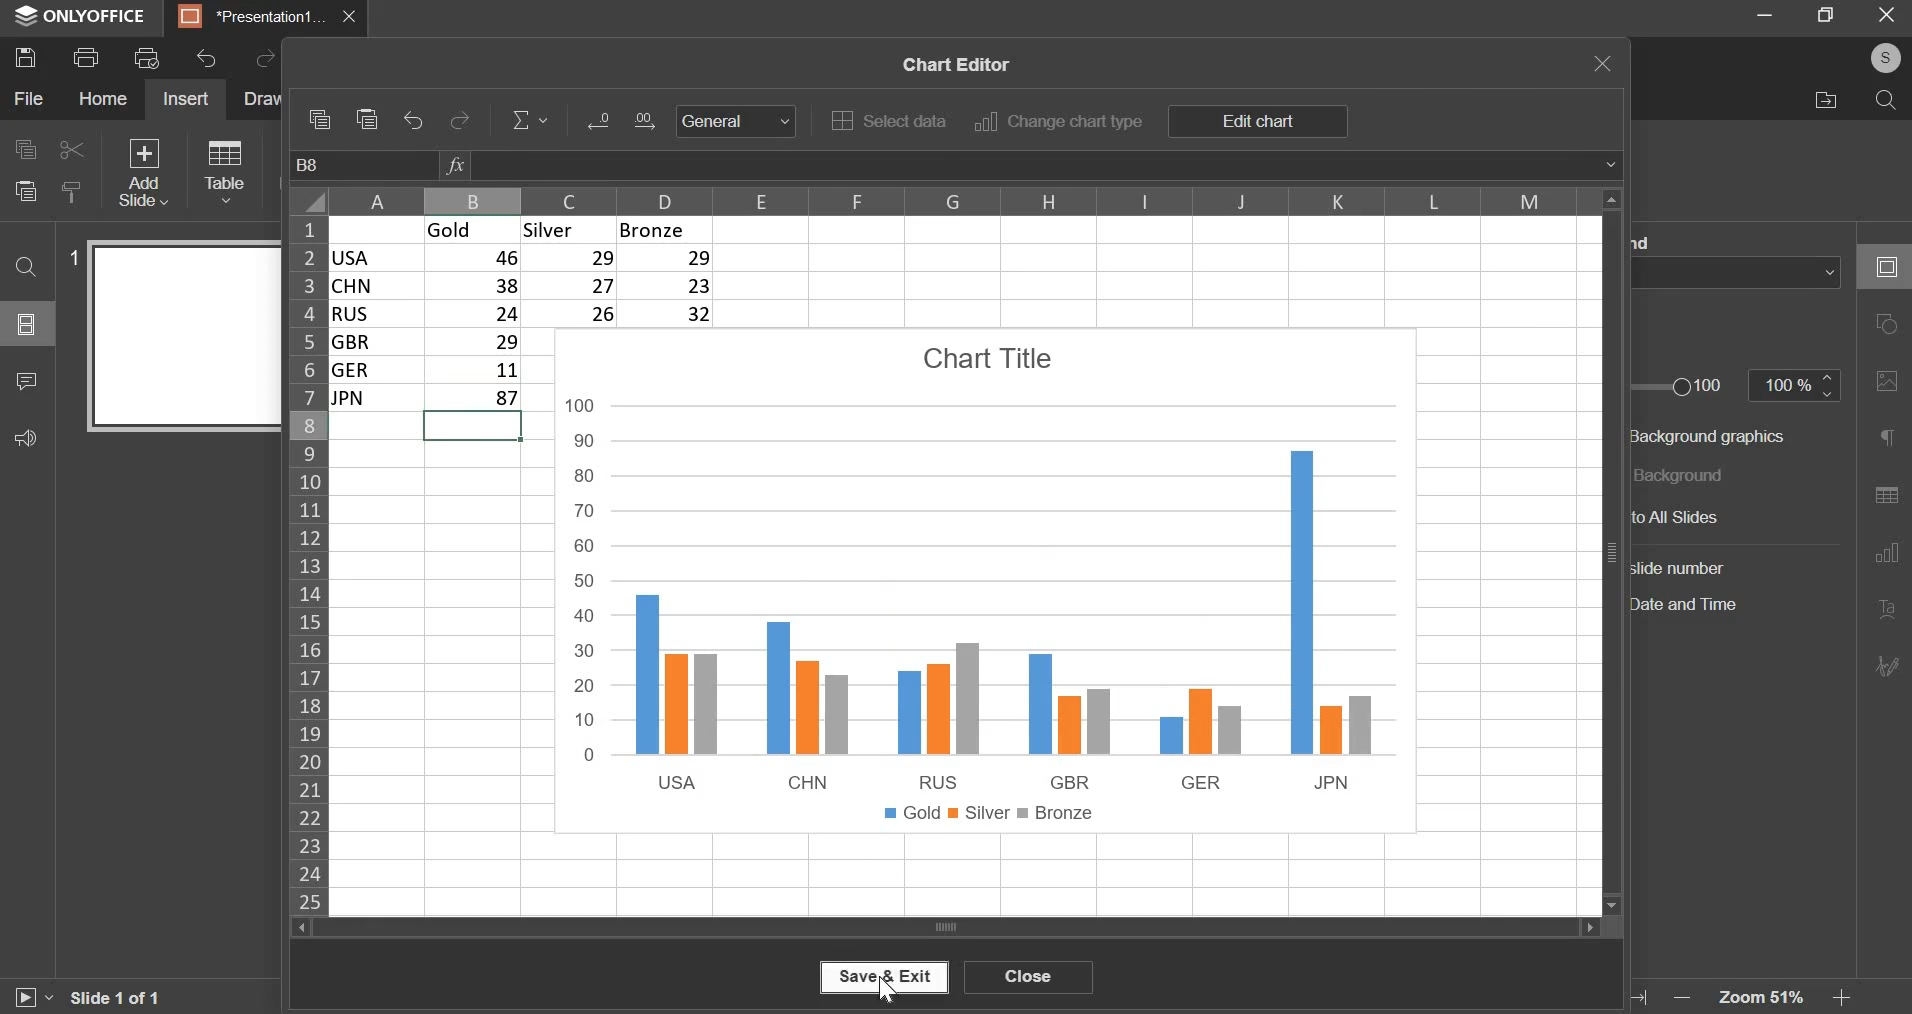 This screenshot has width=1912, height=1014. What do you see at coordinates (1826, 99) in the screenshot?
I see `file location` at bounding box center [1826, 99].